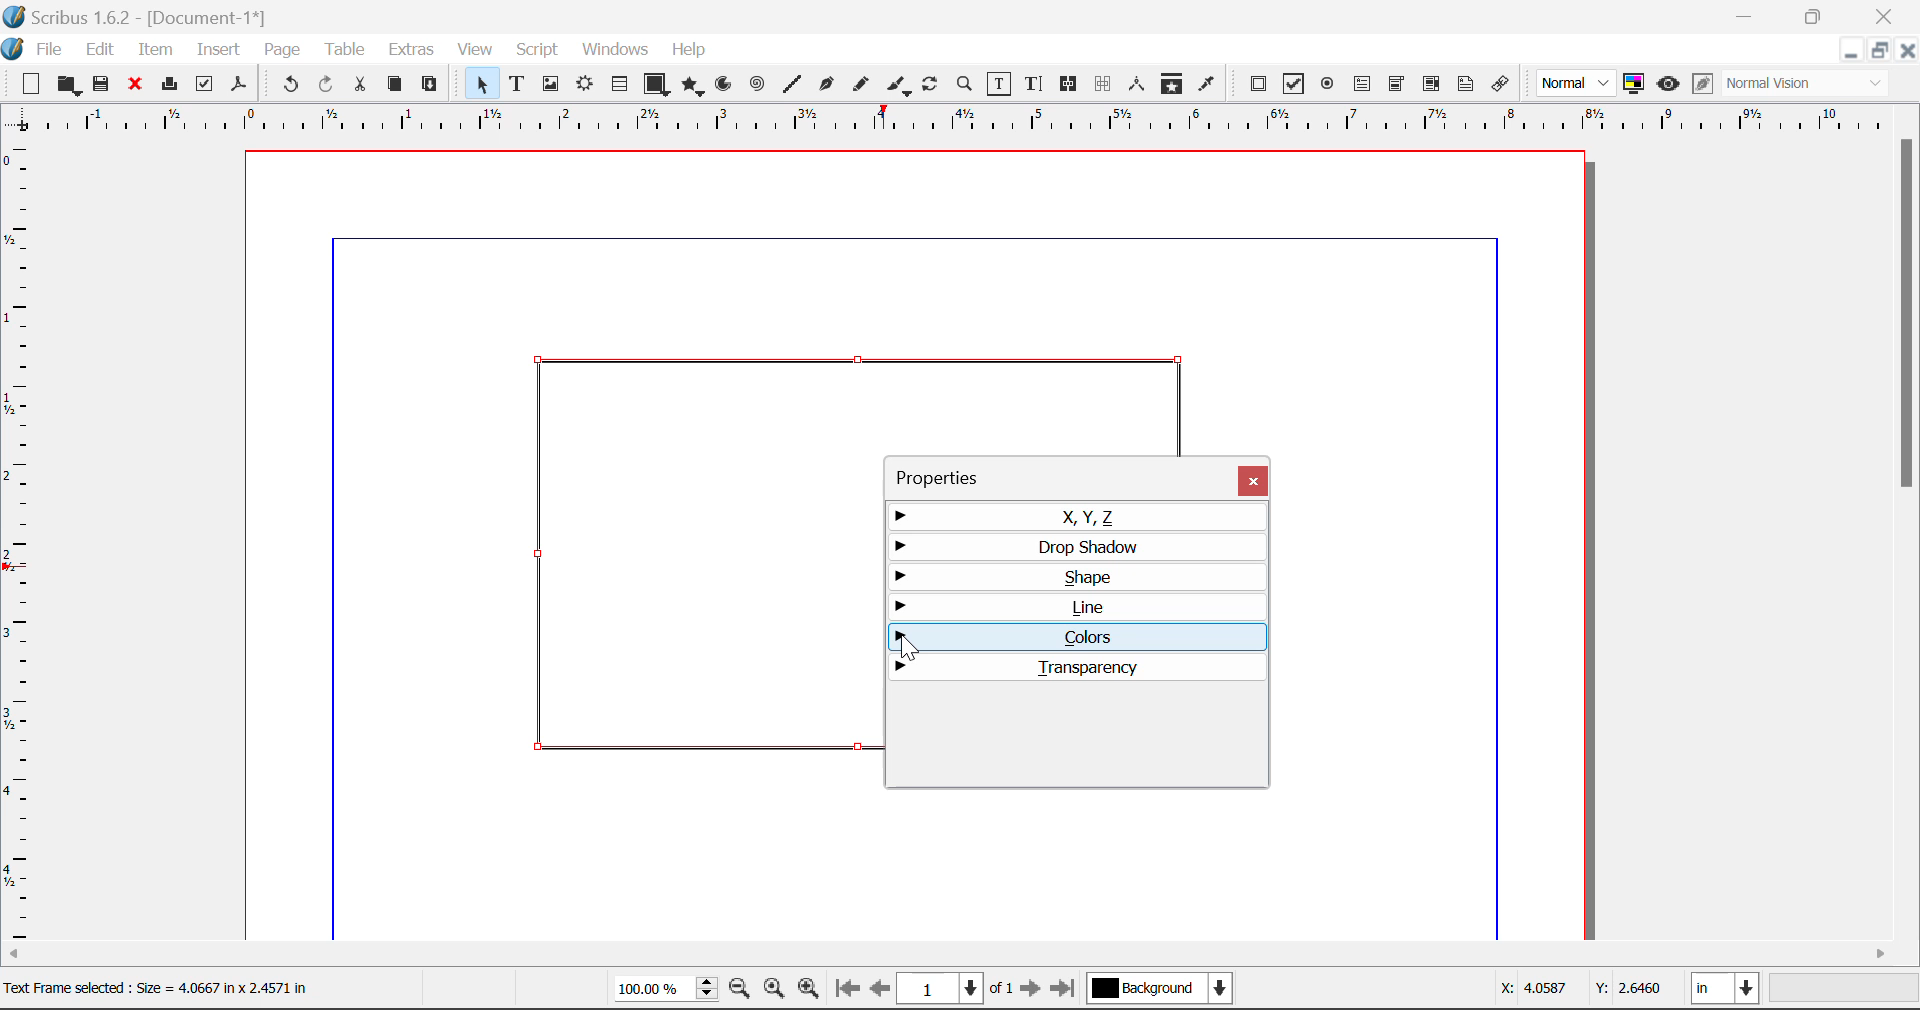  What do you see at coordinates (725, 86) in the screenshot?
I see `Arc` at bounding box center [725, 86].